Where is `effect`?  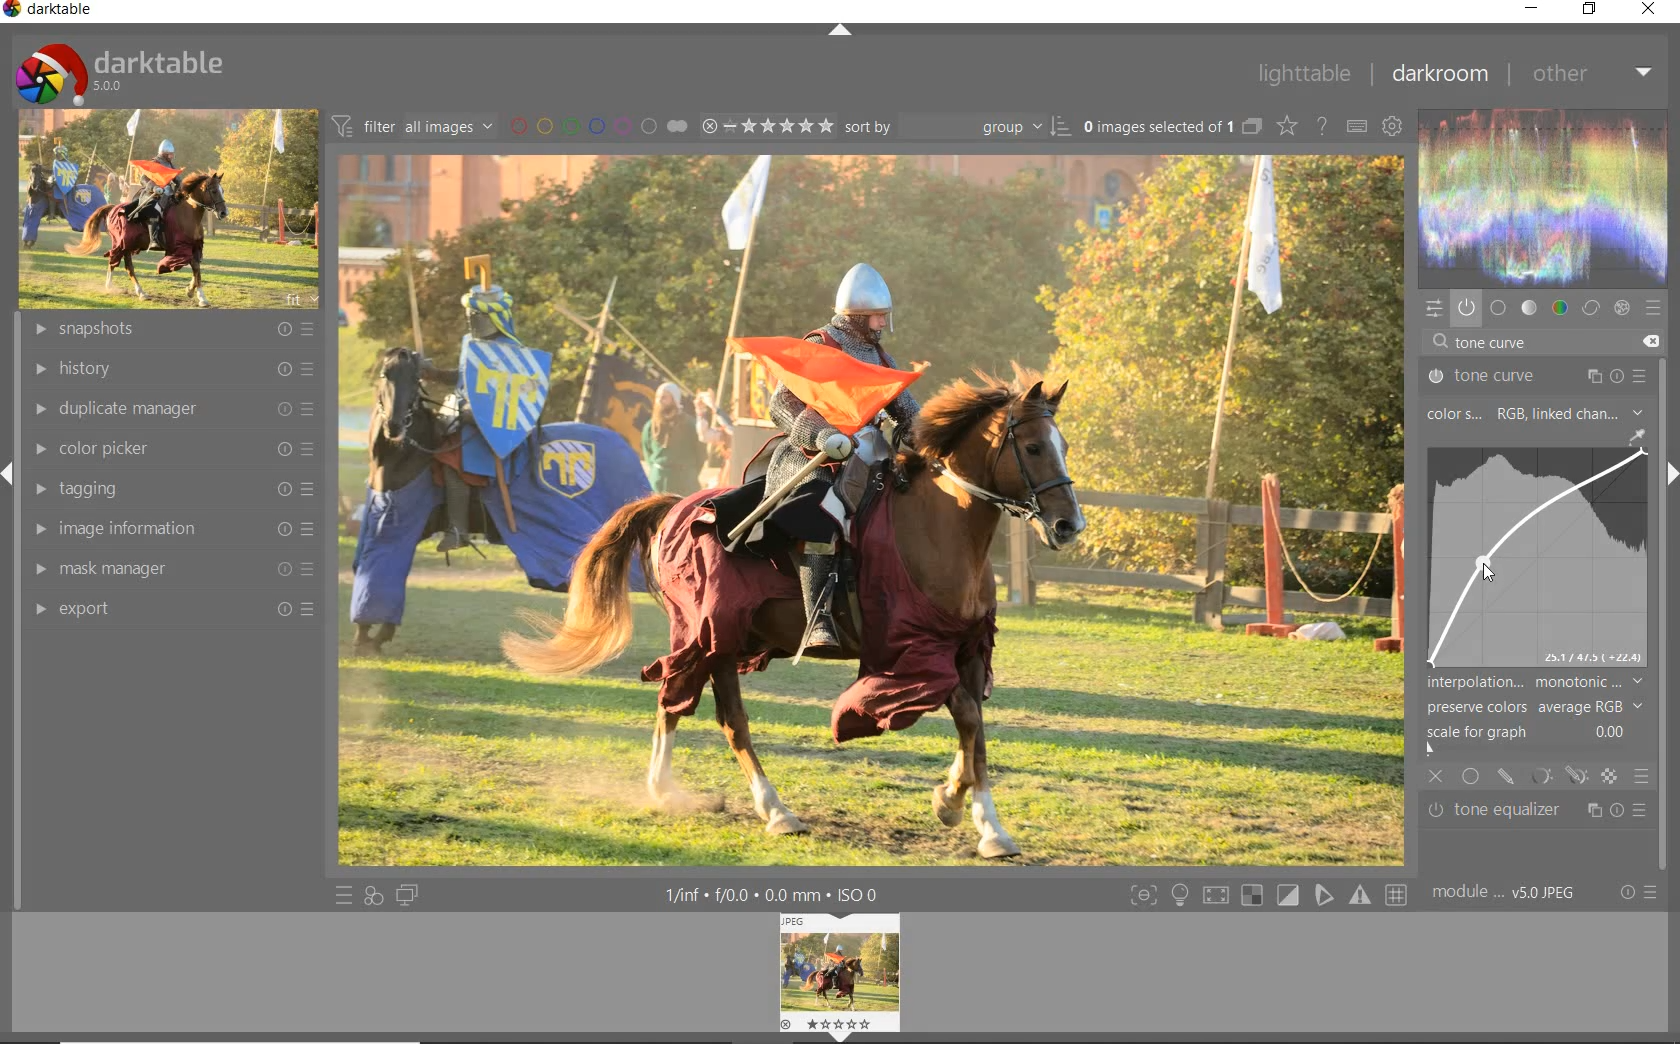 effect is located at coordinates (1620, 308).